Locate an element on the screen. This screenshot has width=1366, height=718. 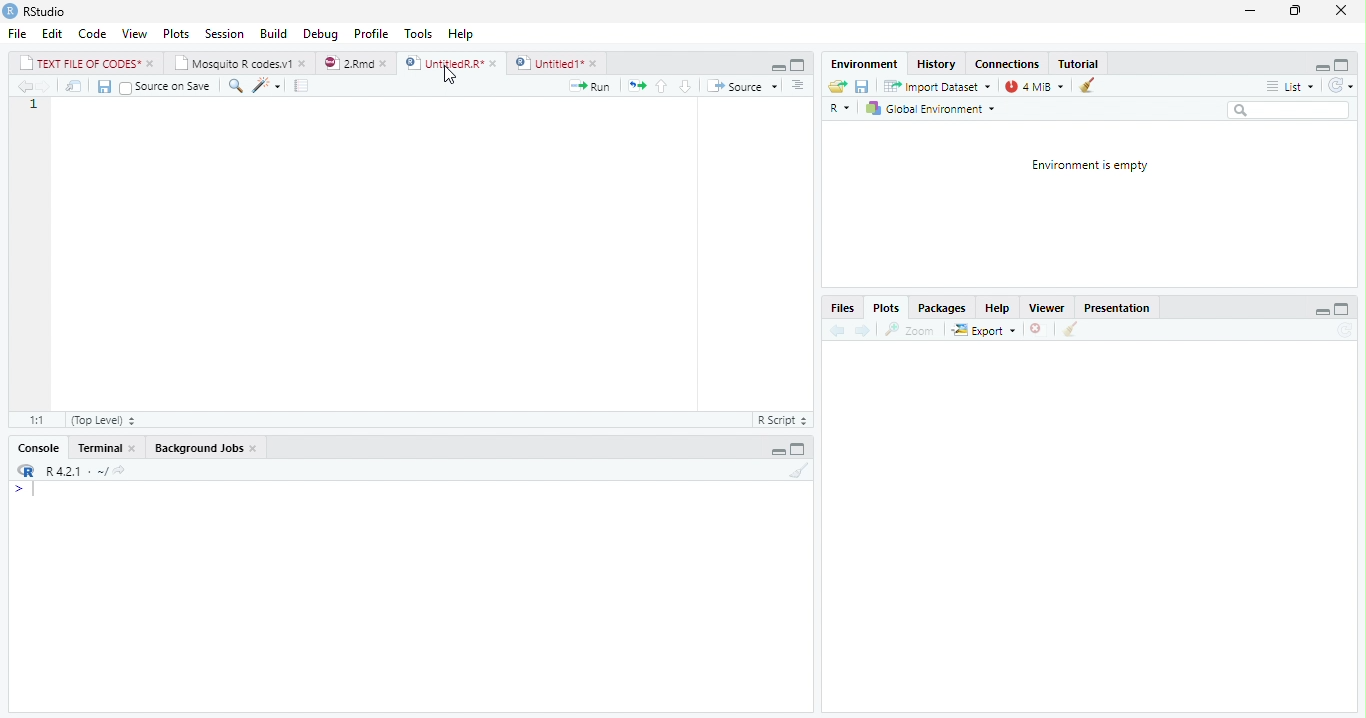
show document outline is located at coordinates (800, 87).